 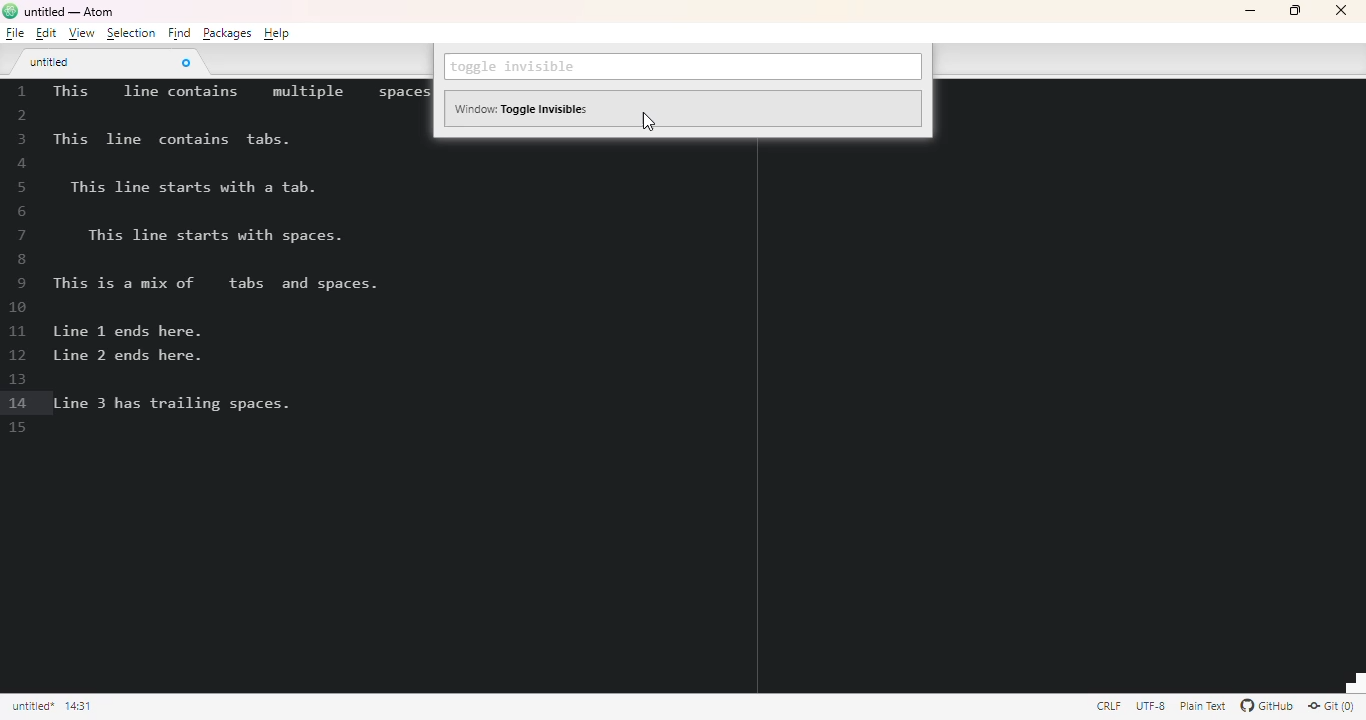 I want to click on line 14, column 31, so click(x=78, y=707).